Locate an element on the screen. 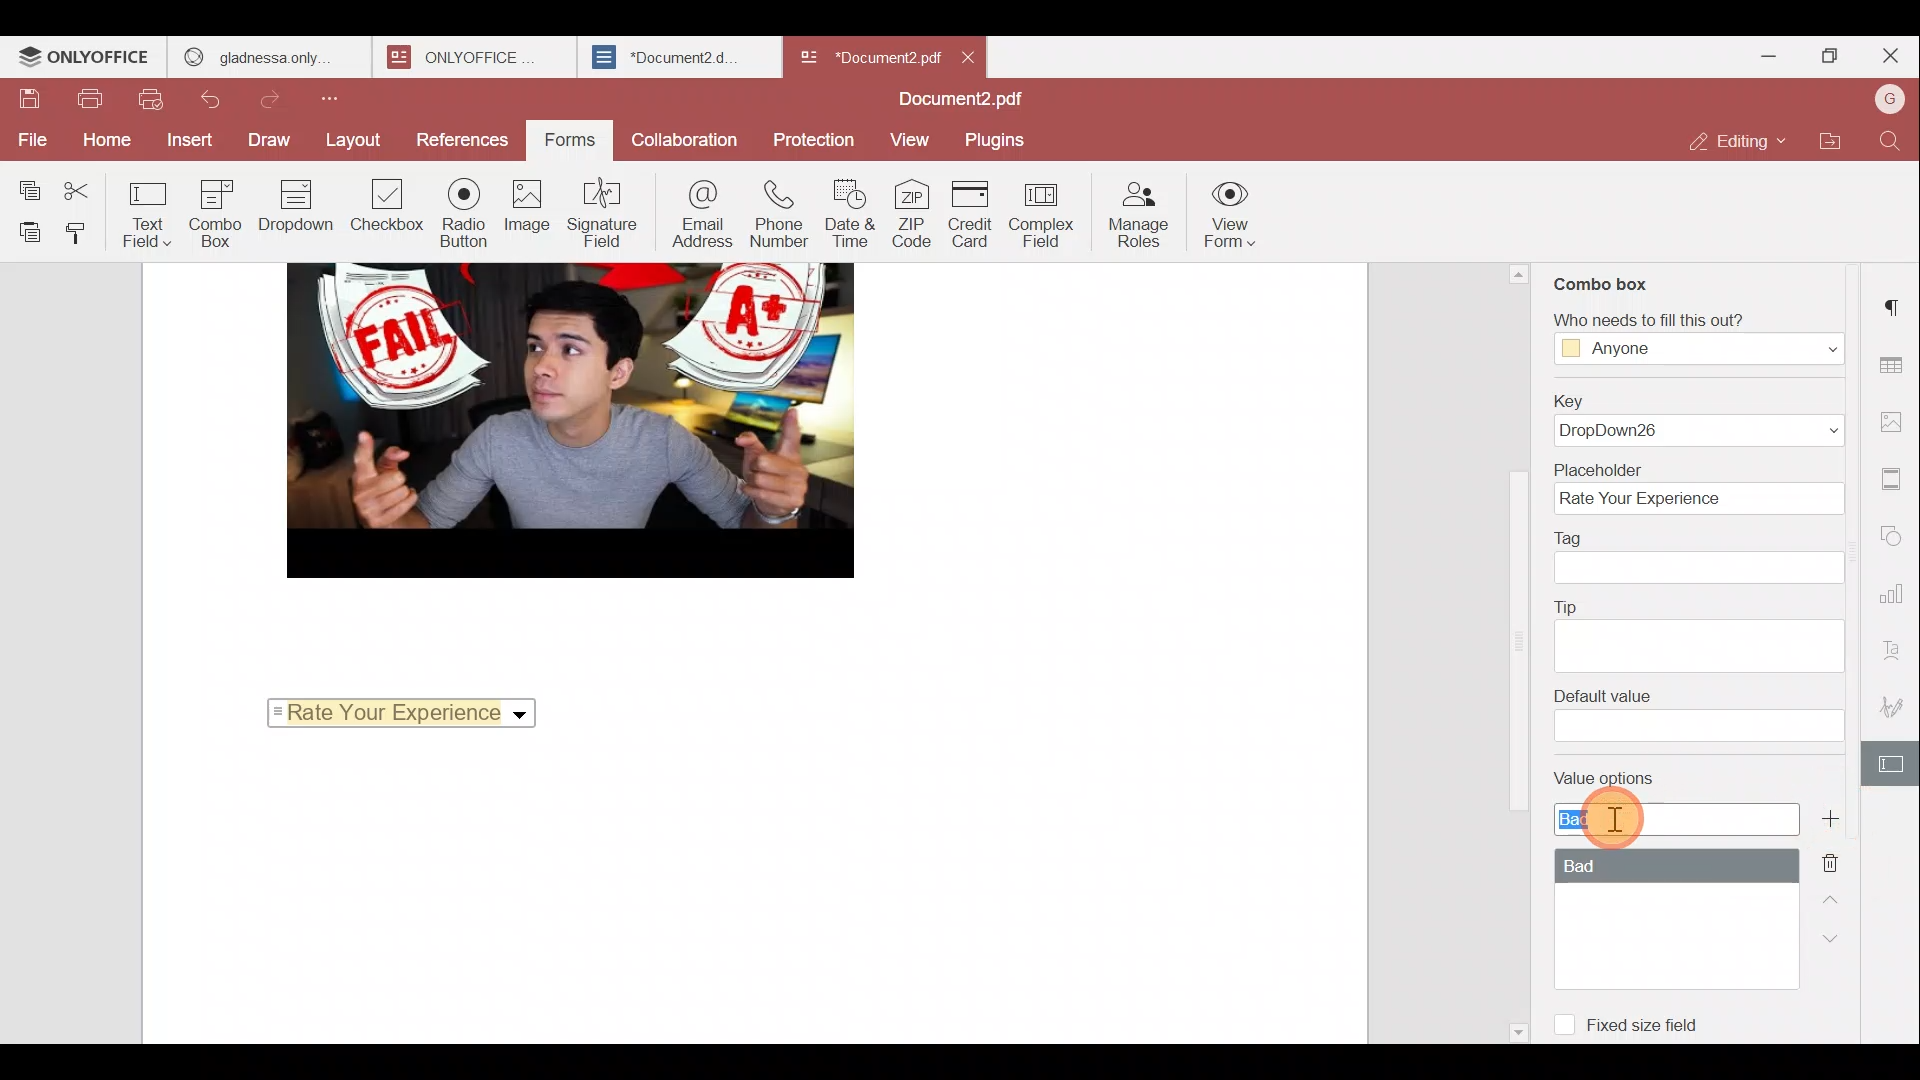 The image size is (1920, 1080). Plugins is located at coordinates (998, 140).